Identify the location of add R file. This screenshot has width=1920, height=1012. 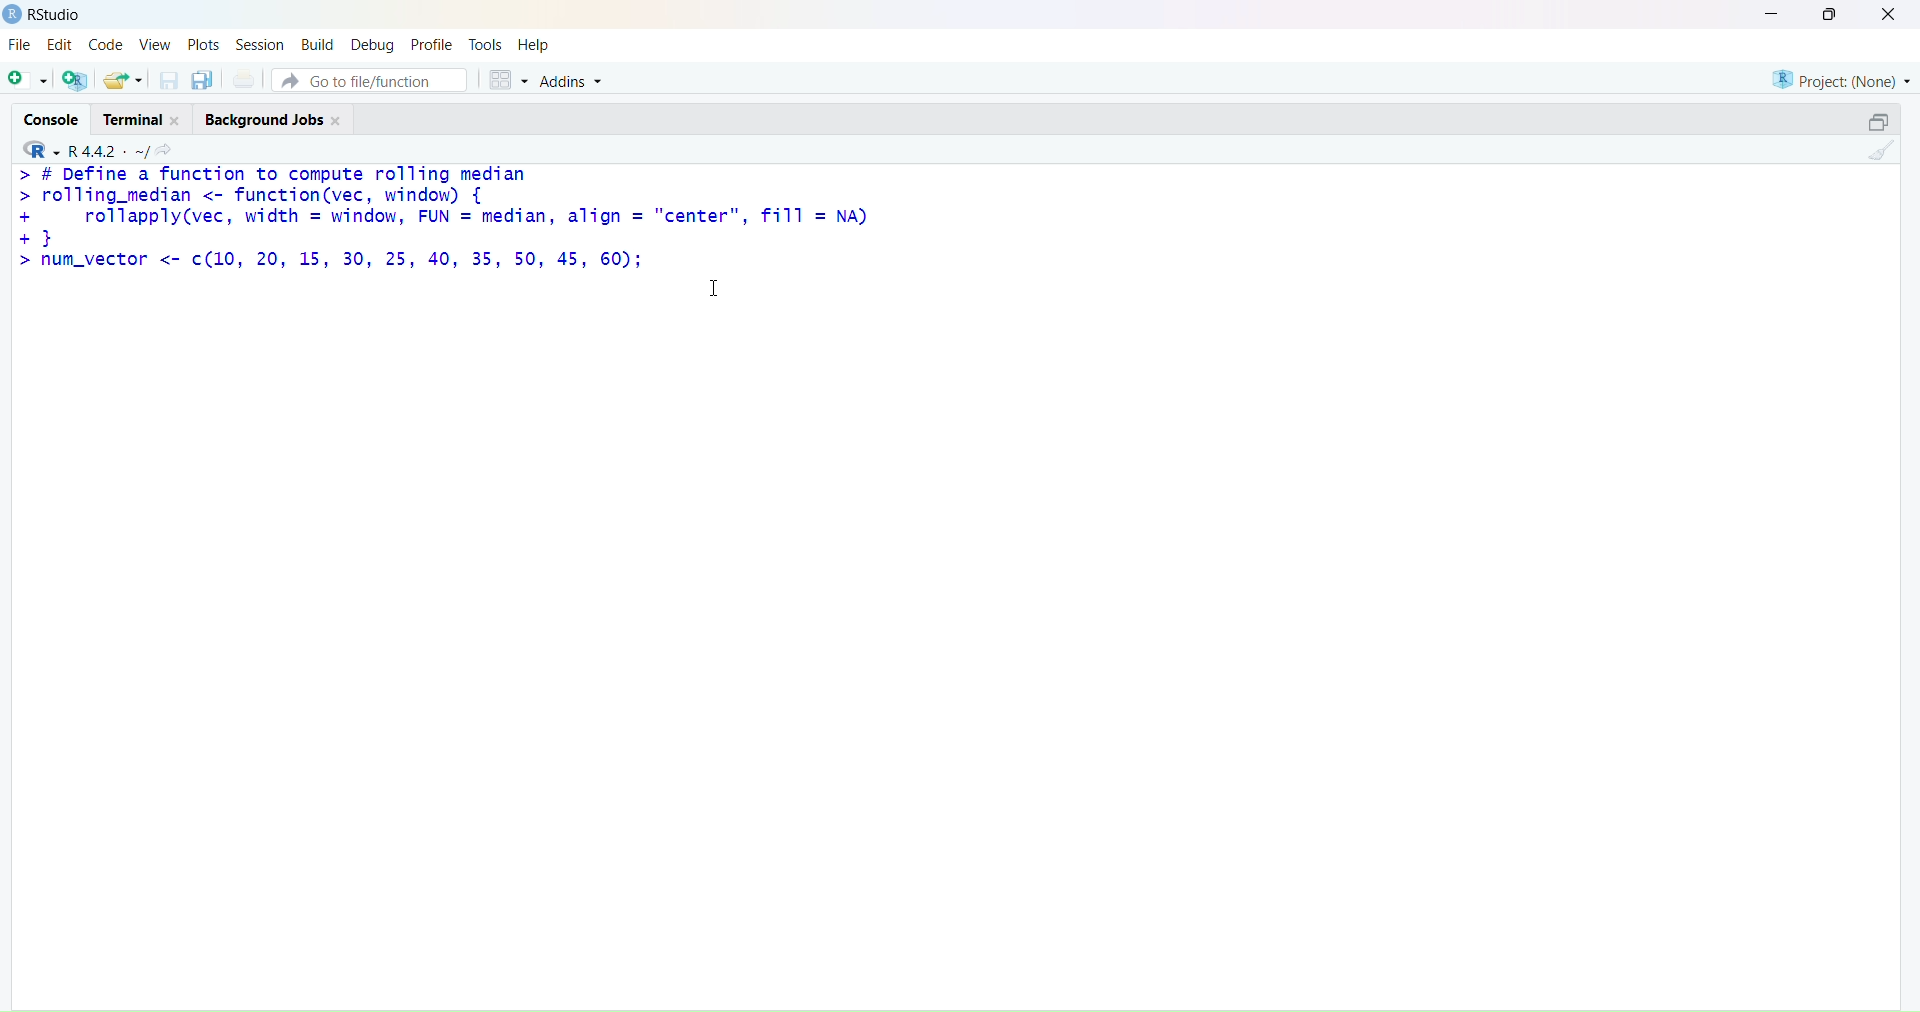
(76, 81).